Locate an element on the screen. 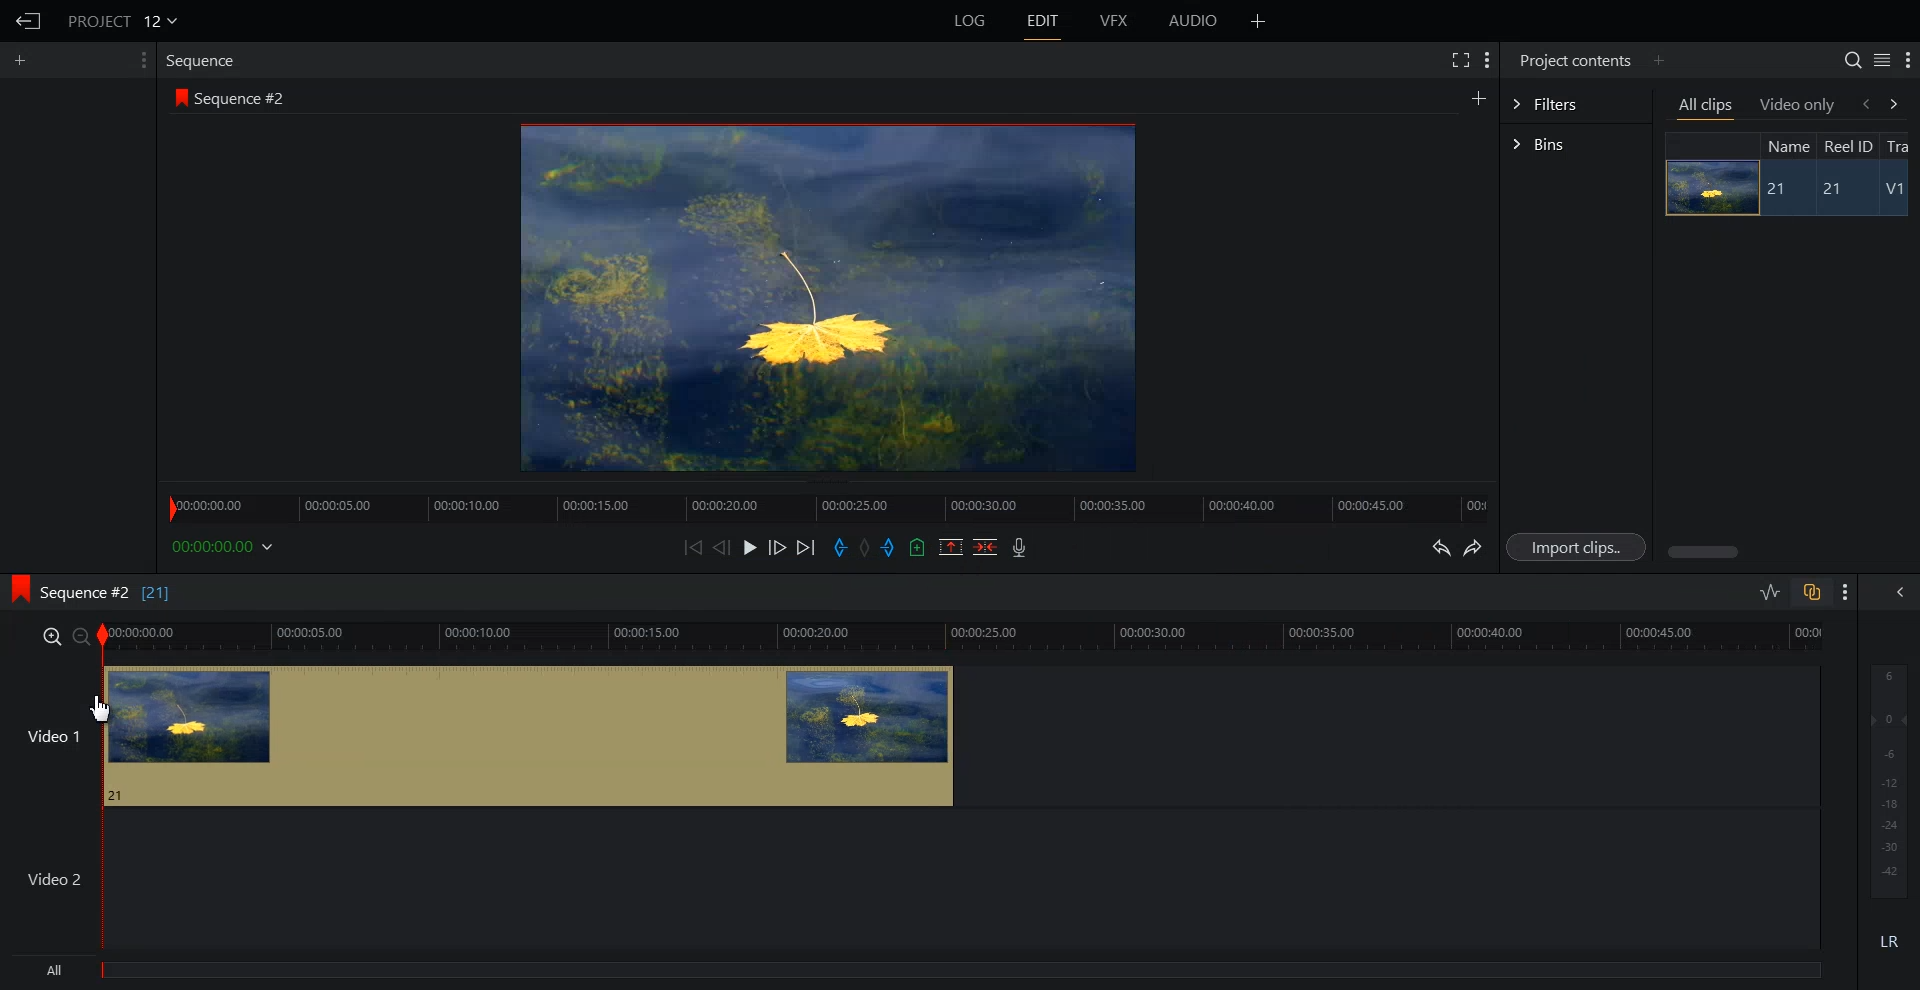 The width and height of the screenshot is (1920, 990). PROJECT 12 is located at coordinates (123, 20).